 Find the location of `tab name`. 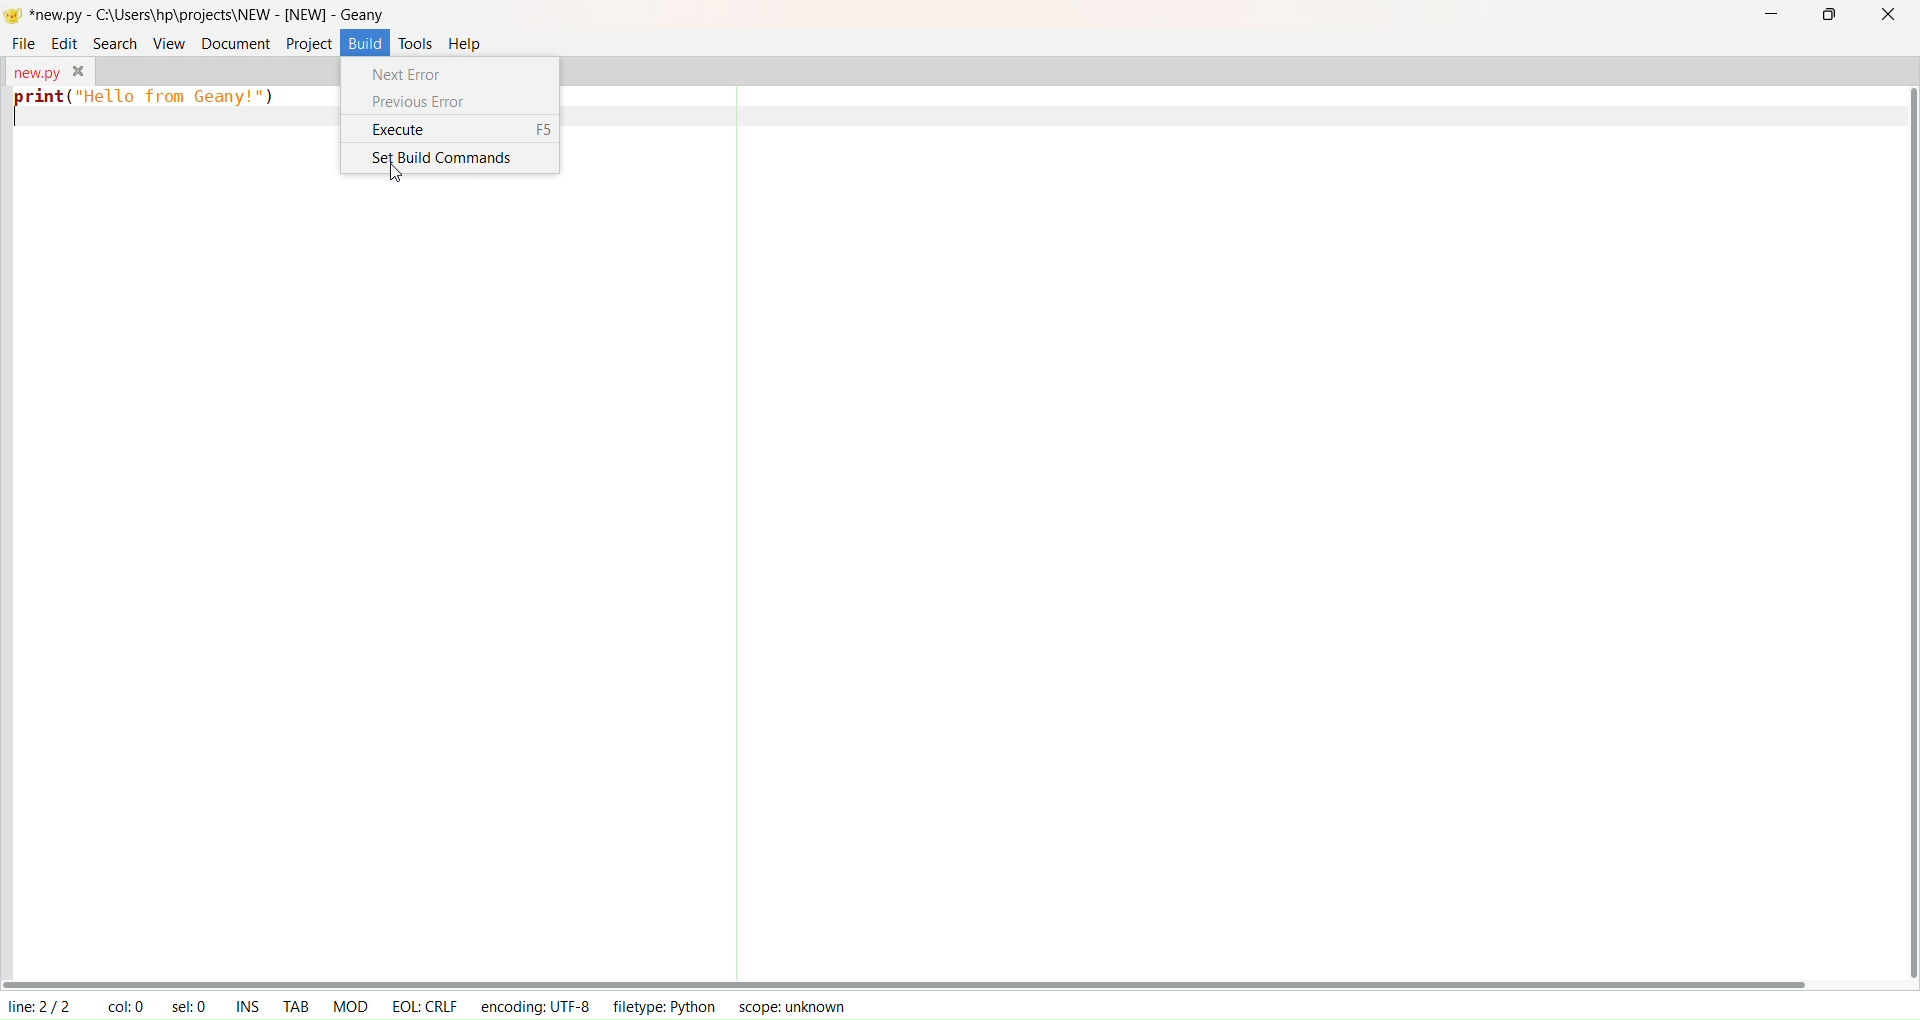

tab name is located at coordinates (34, 70).